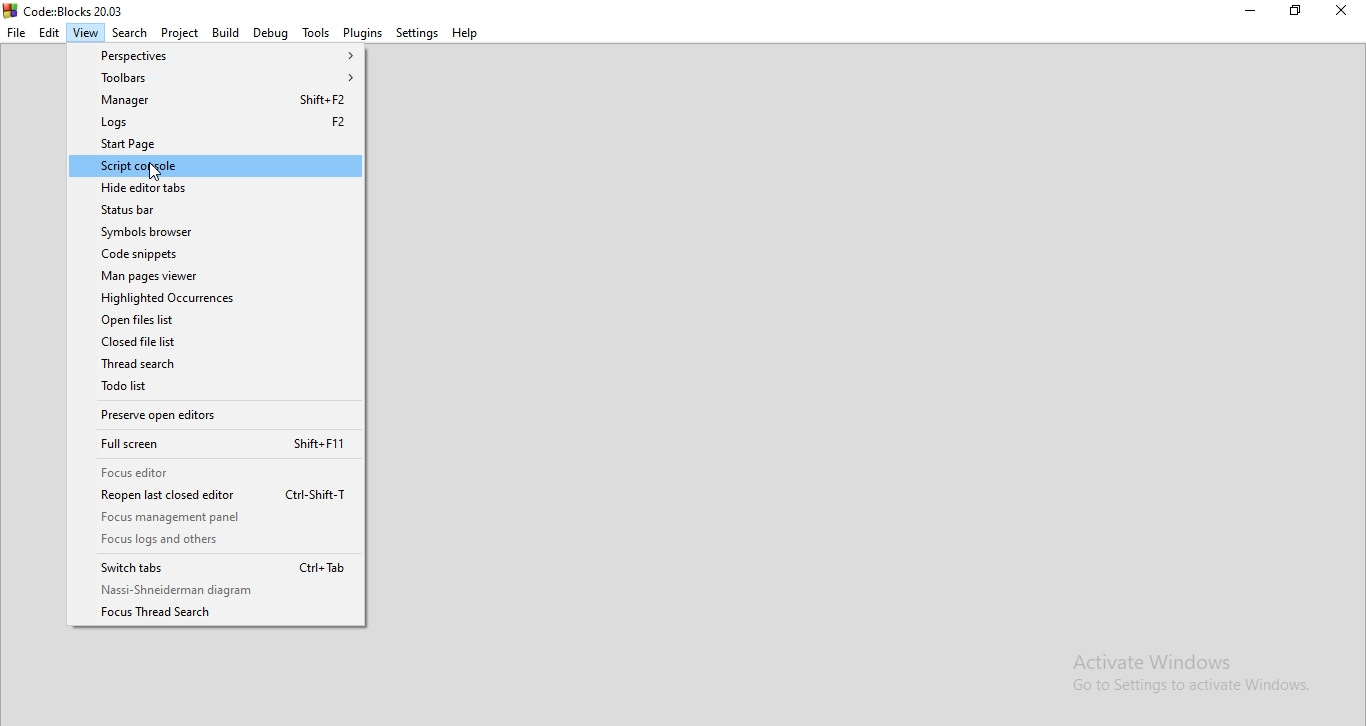 This screenshot has height=726, width=1366. I want to click on Start Page, so click(216, 144).